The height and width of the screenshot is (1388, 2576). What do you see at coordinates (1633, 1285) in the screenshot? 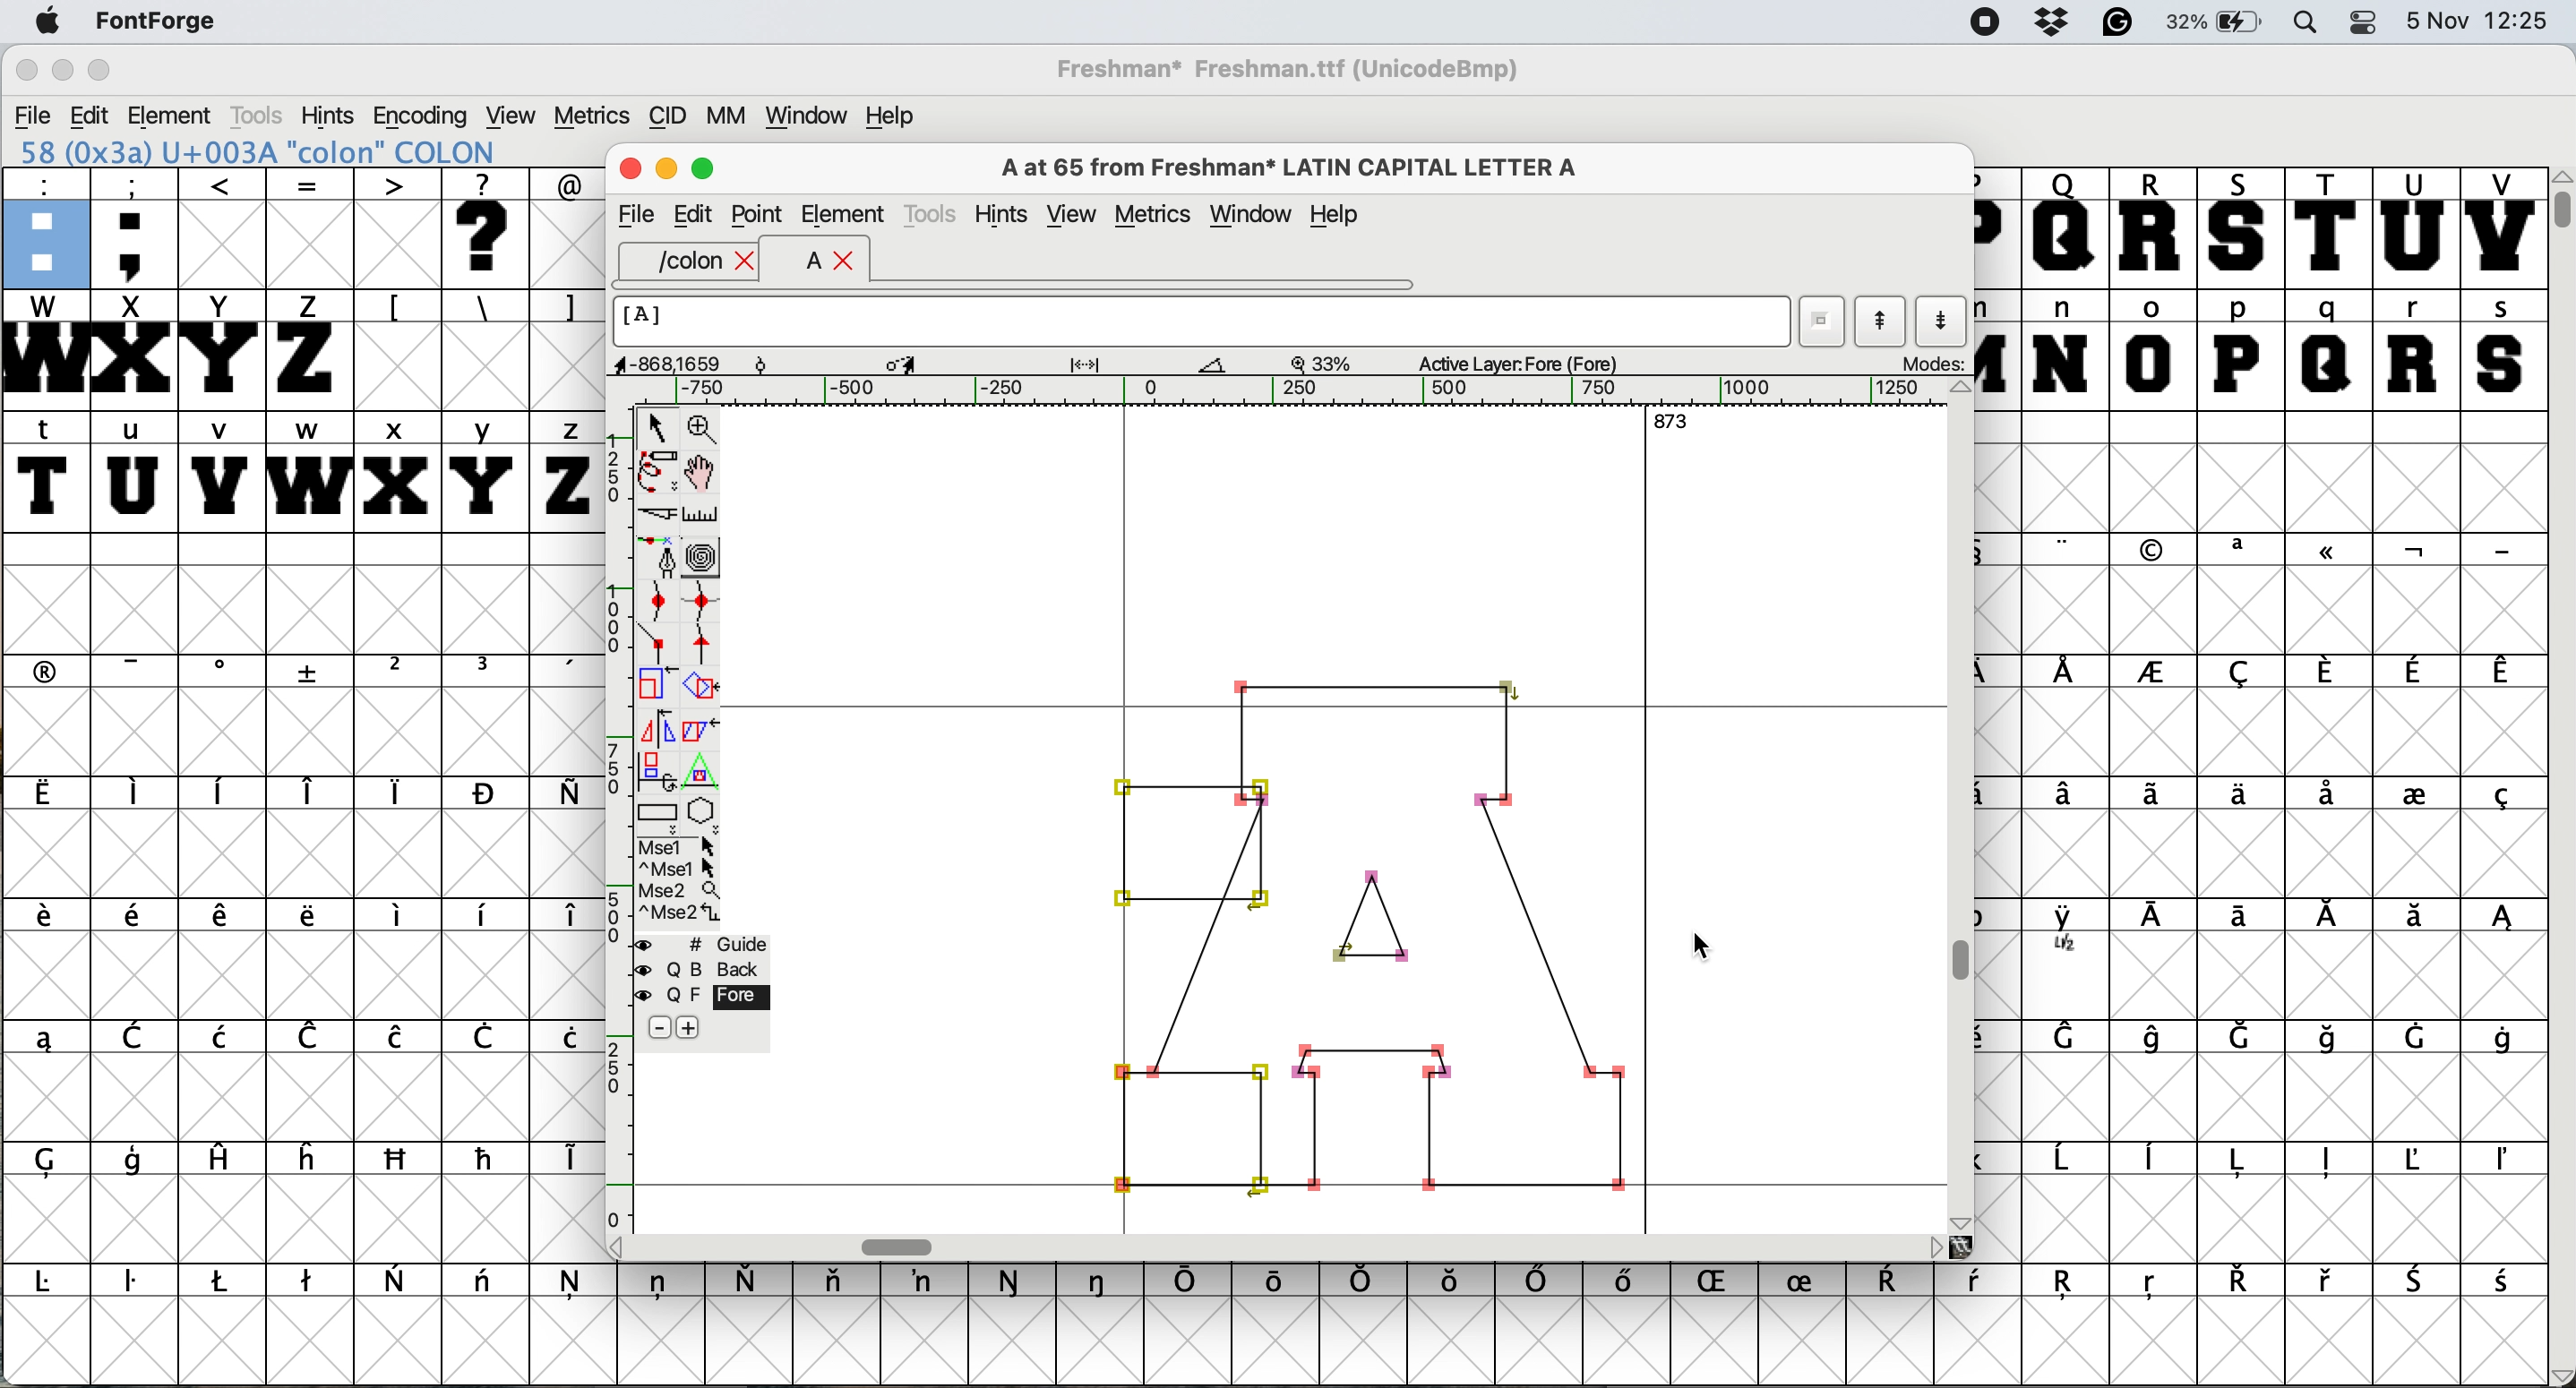
I see `symbol` at bounding box center [1633, 1285].